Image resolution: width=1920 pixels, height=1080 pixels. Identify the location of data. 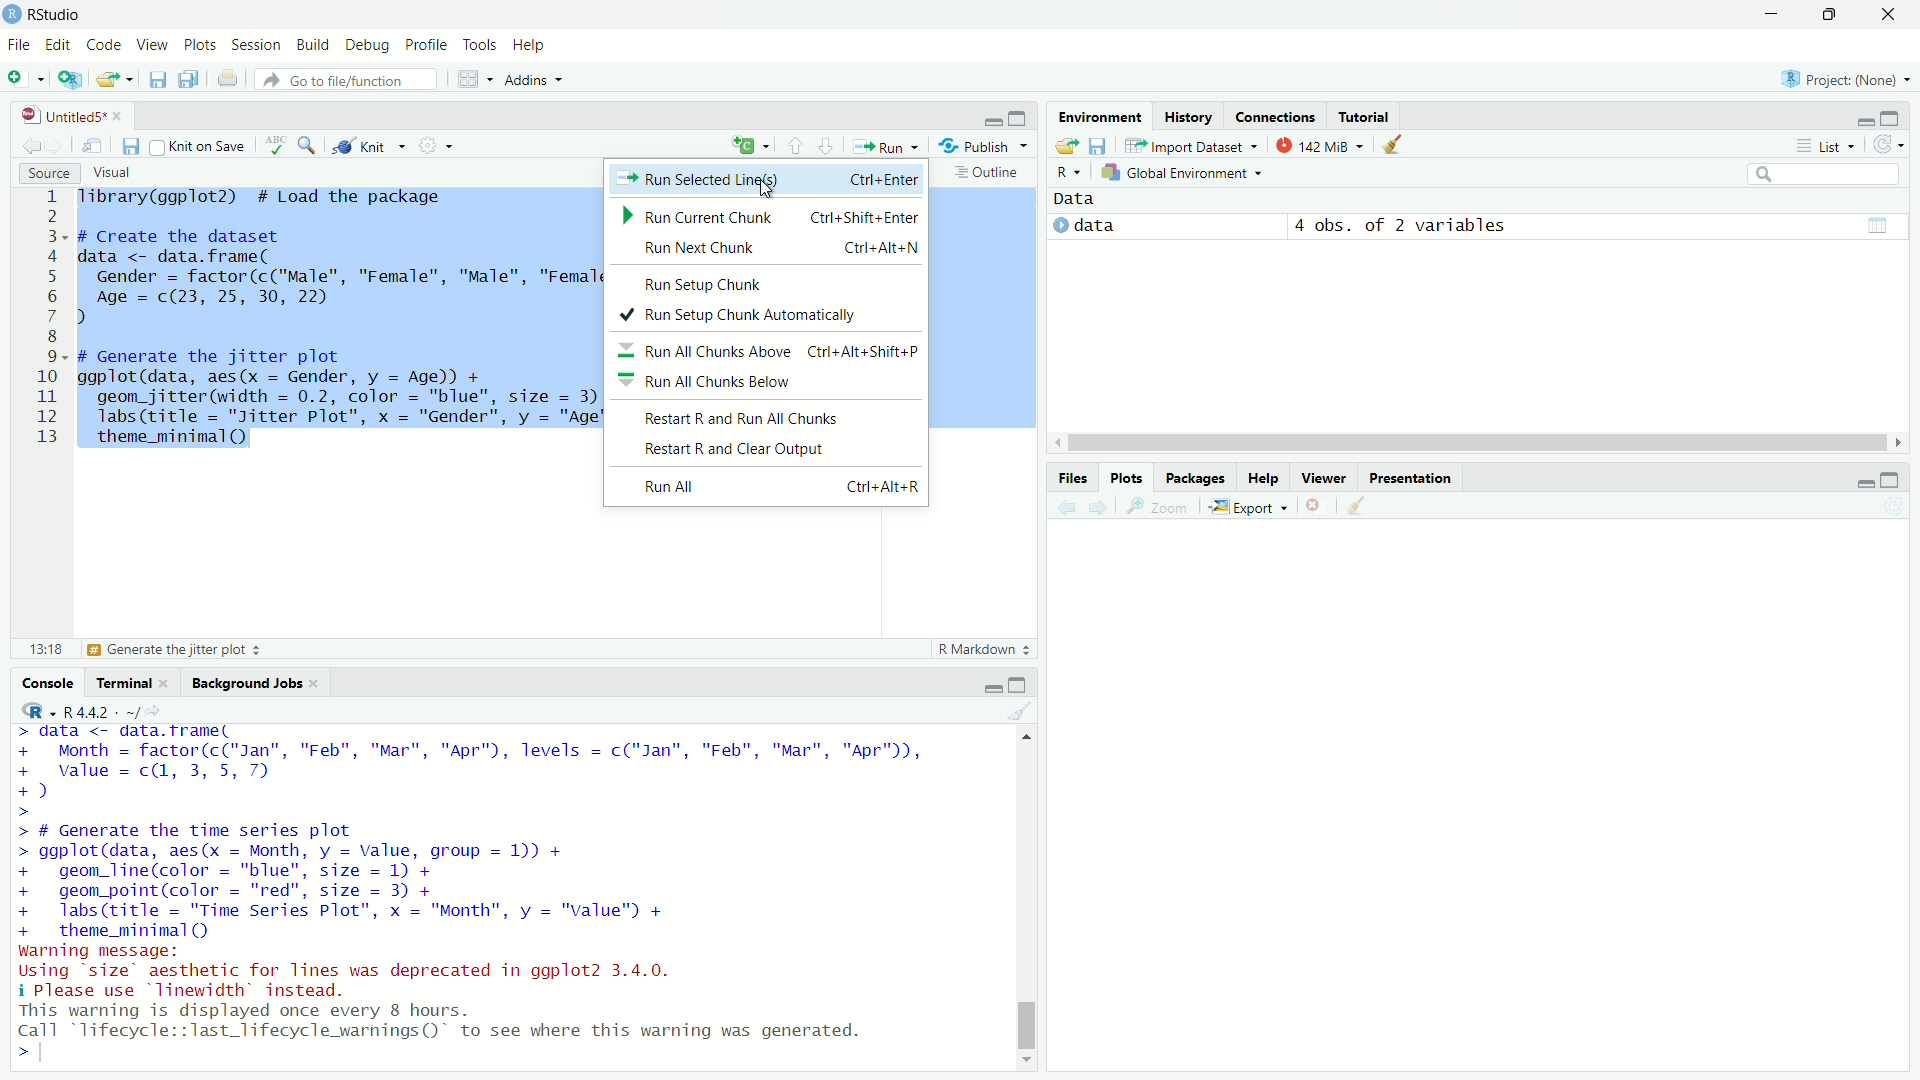
(1107, 225).